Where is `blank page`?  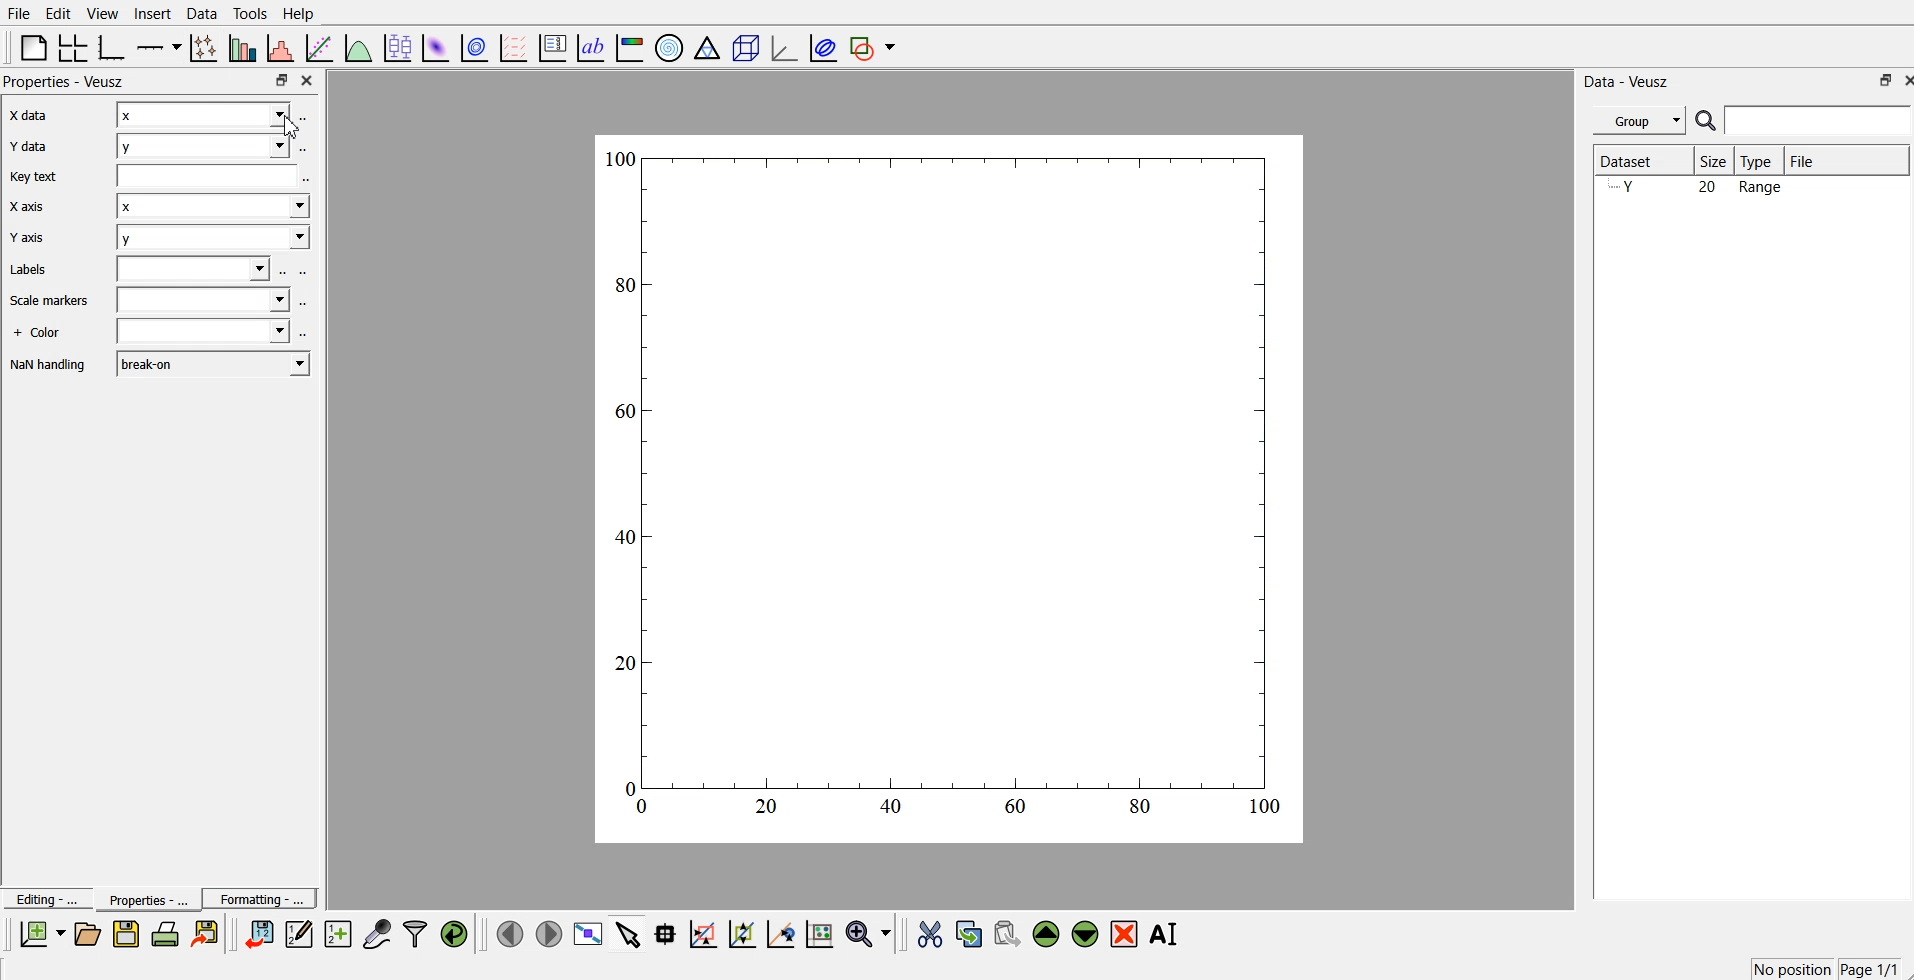 blank page is located at coordinates (33, 47).